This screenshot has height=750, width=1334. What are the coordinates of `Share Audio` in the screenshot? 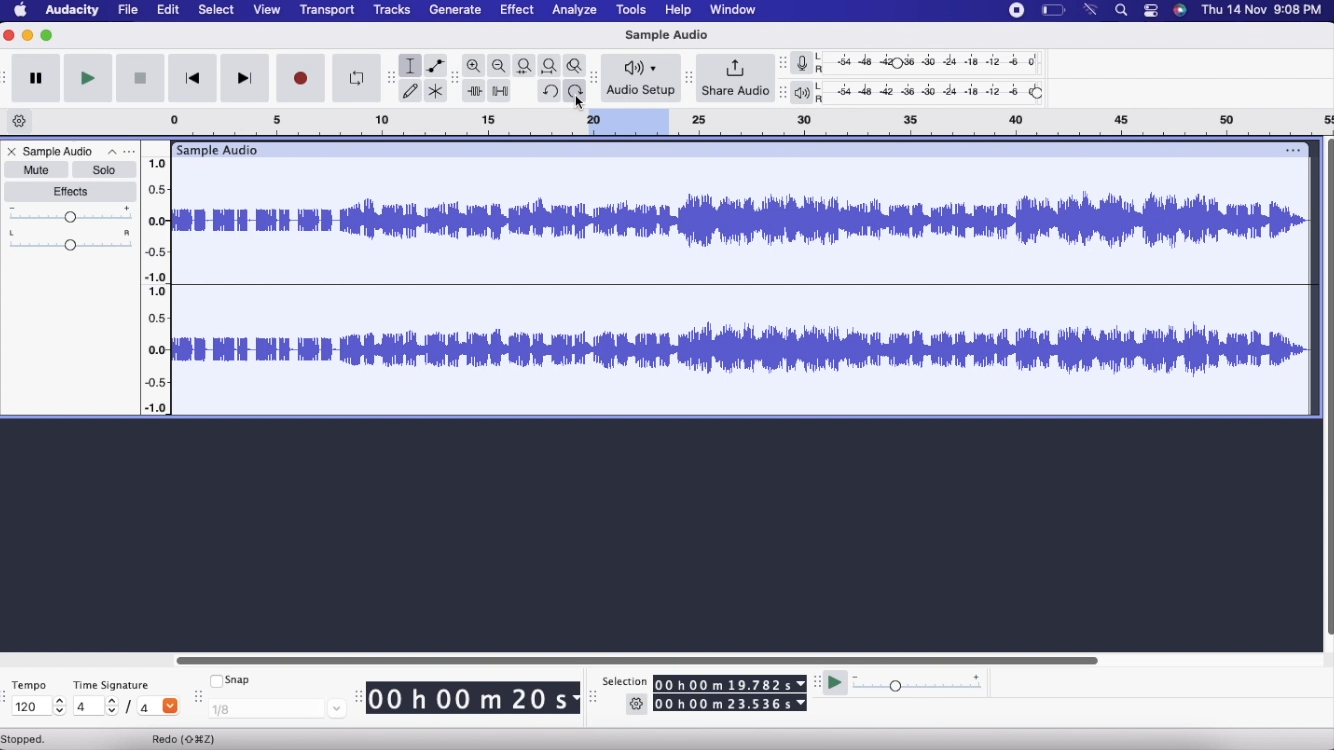 It's located at (737, 78).